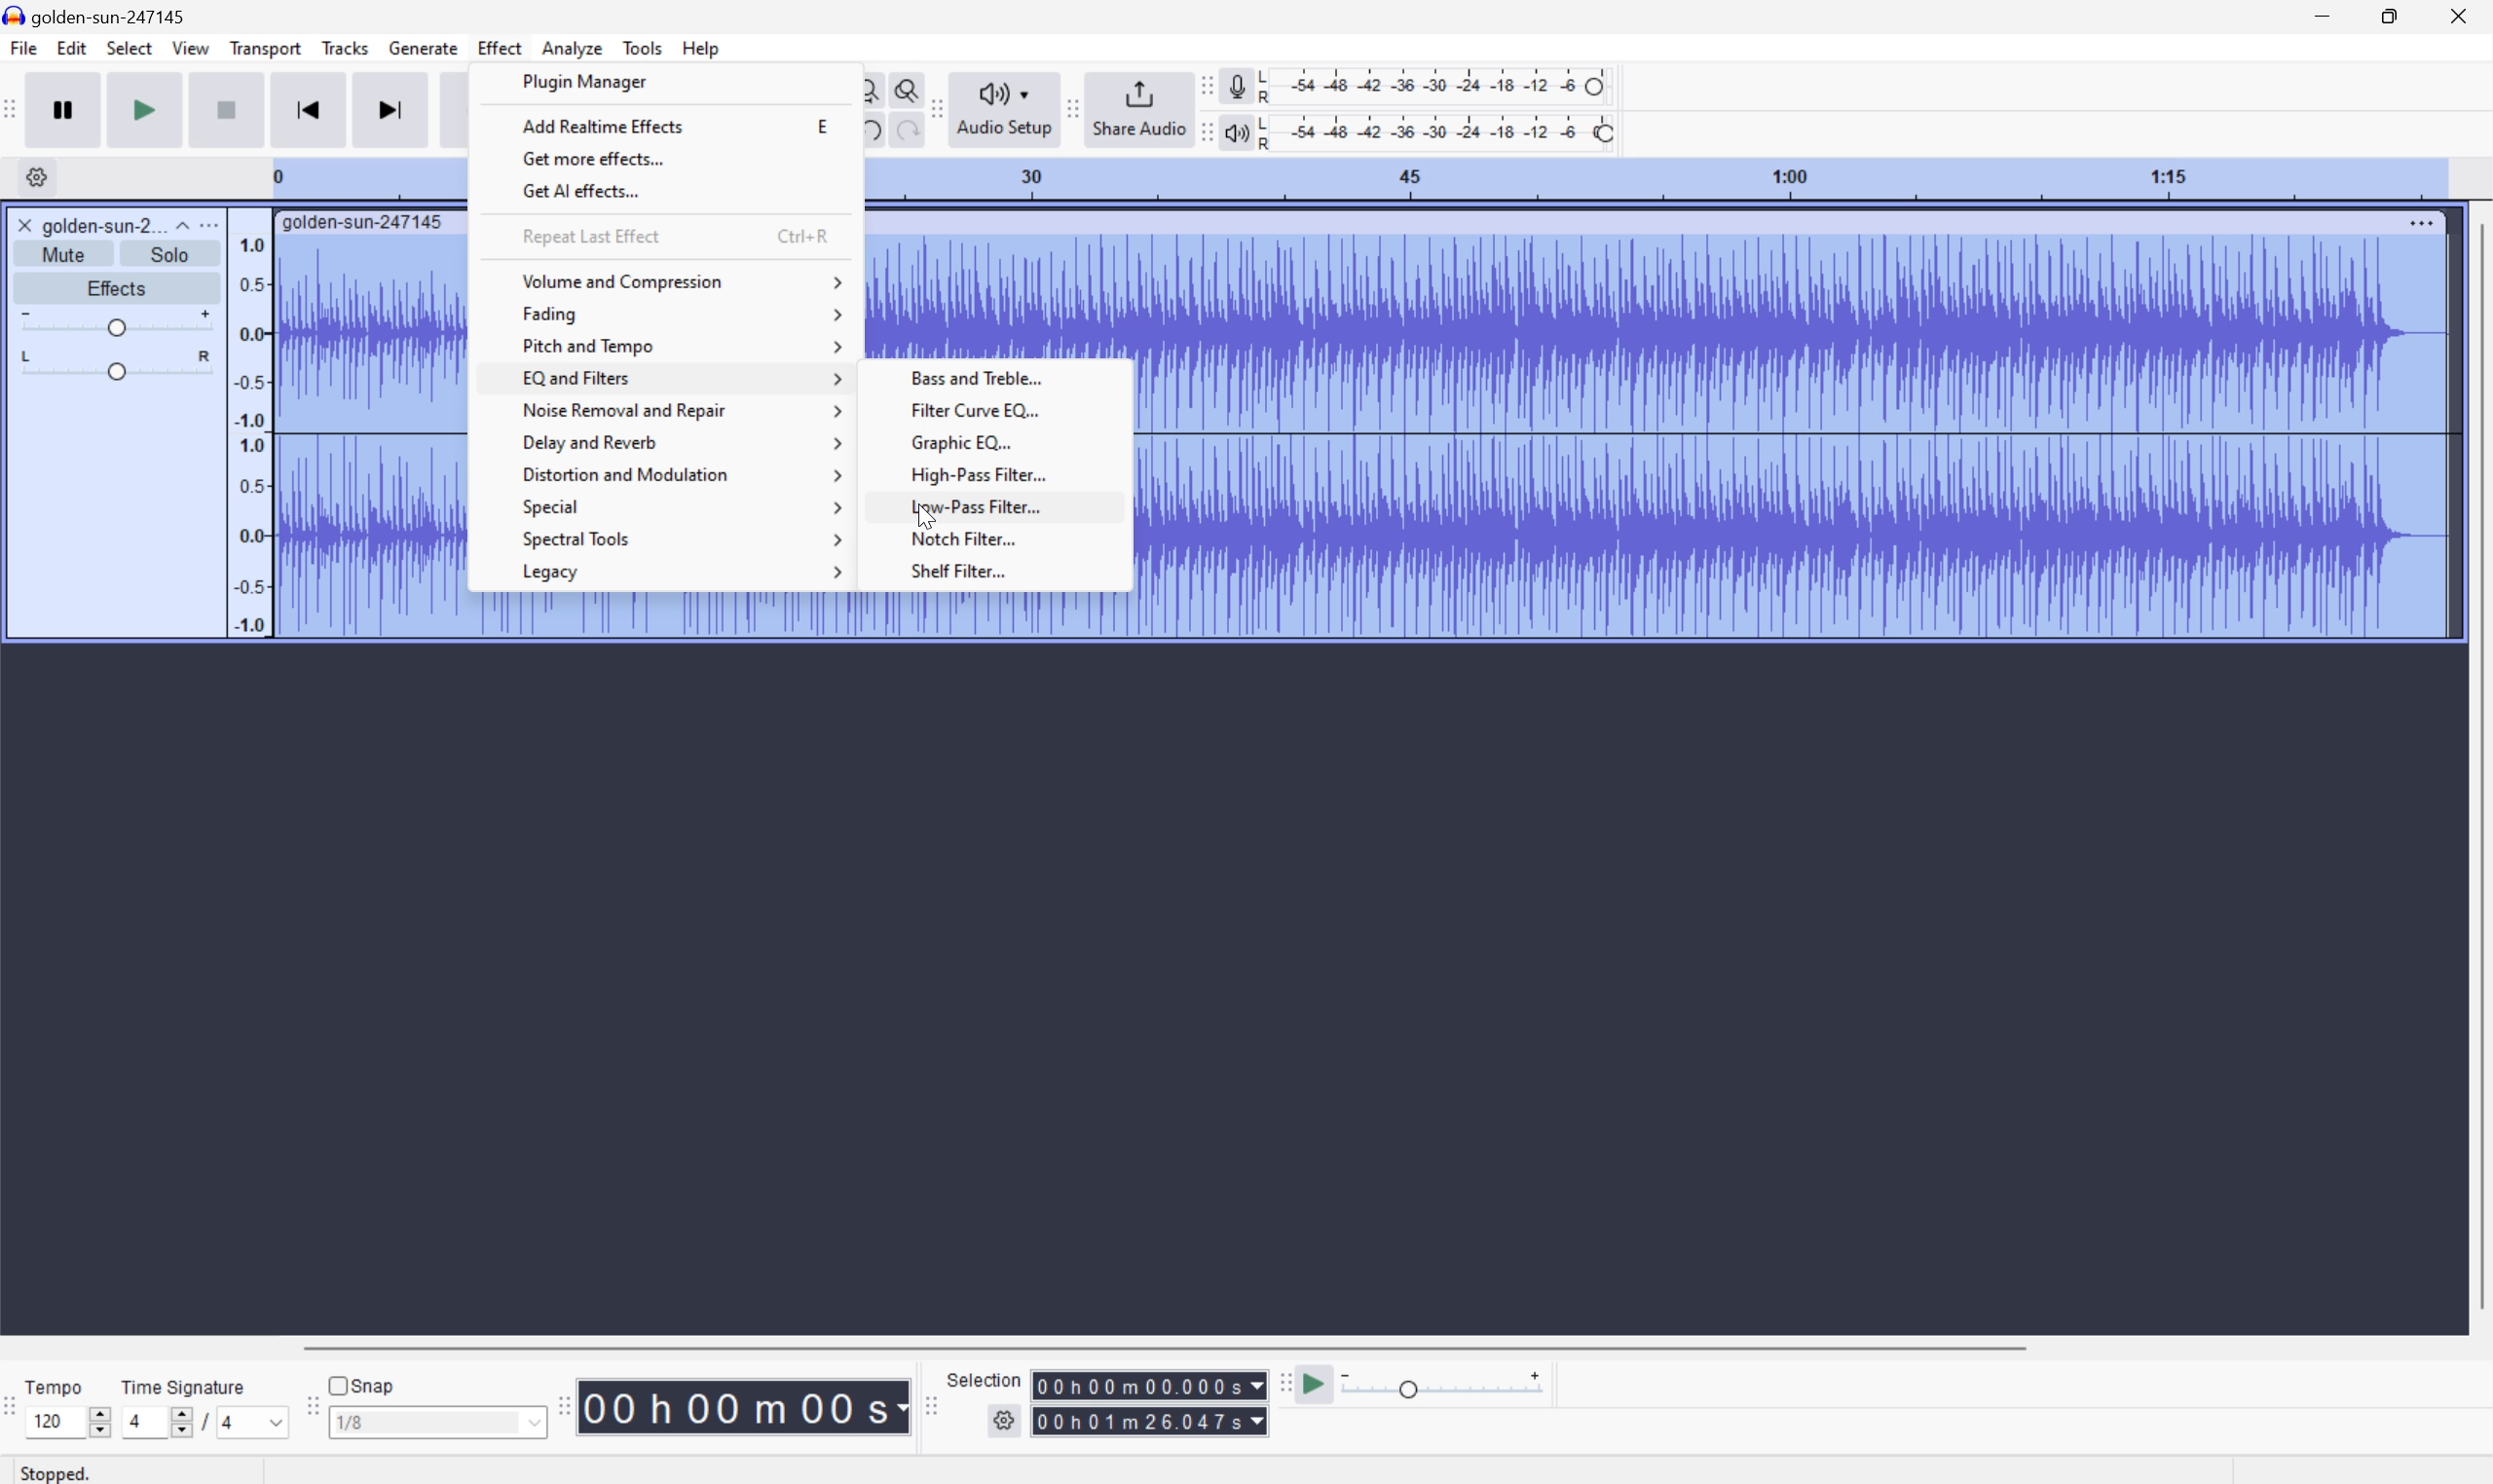 This screenshot has height=1484, width=2493. Describe the element at coordinates (1149, 1385) in the screenshot. I see `` at that location.